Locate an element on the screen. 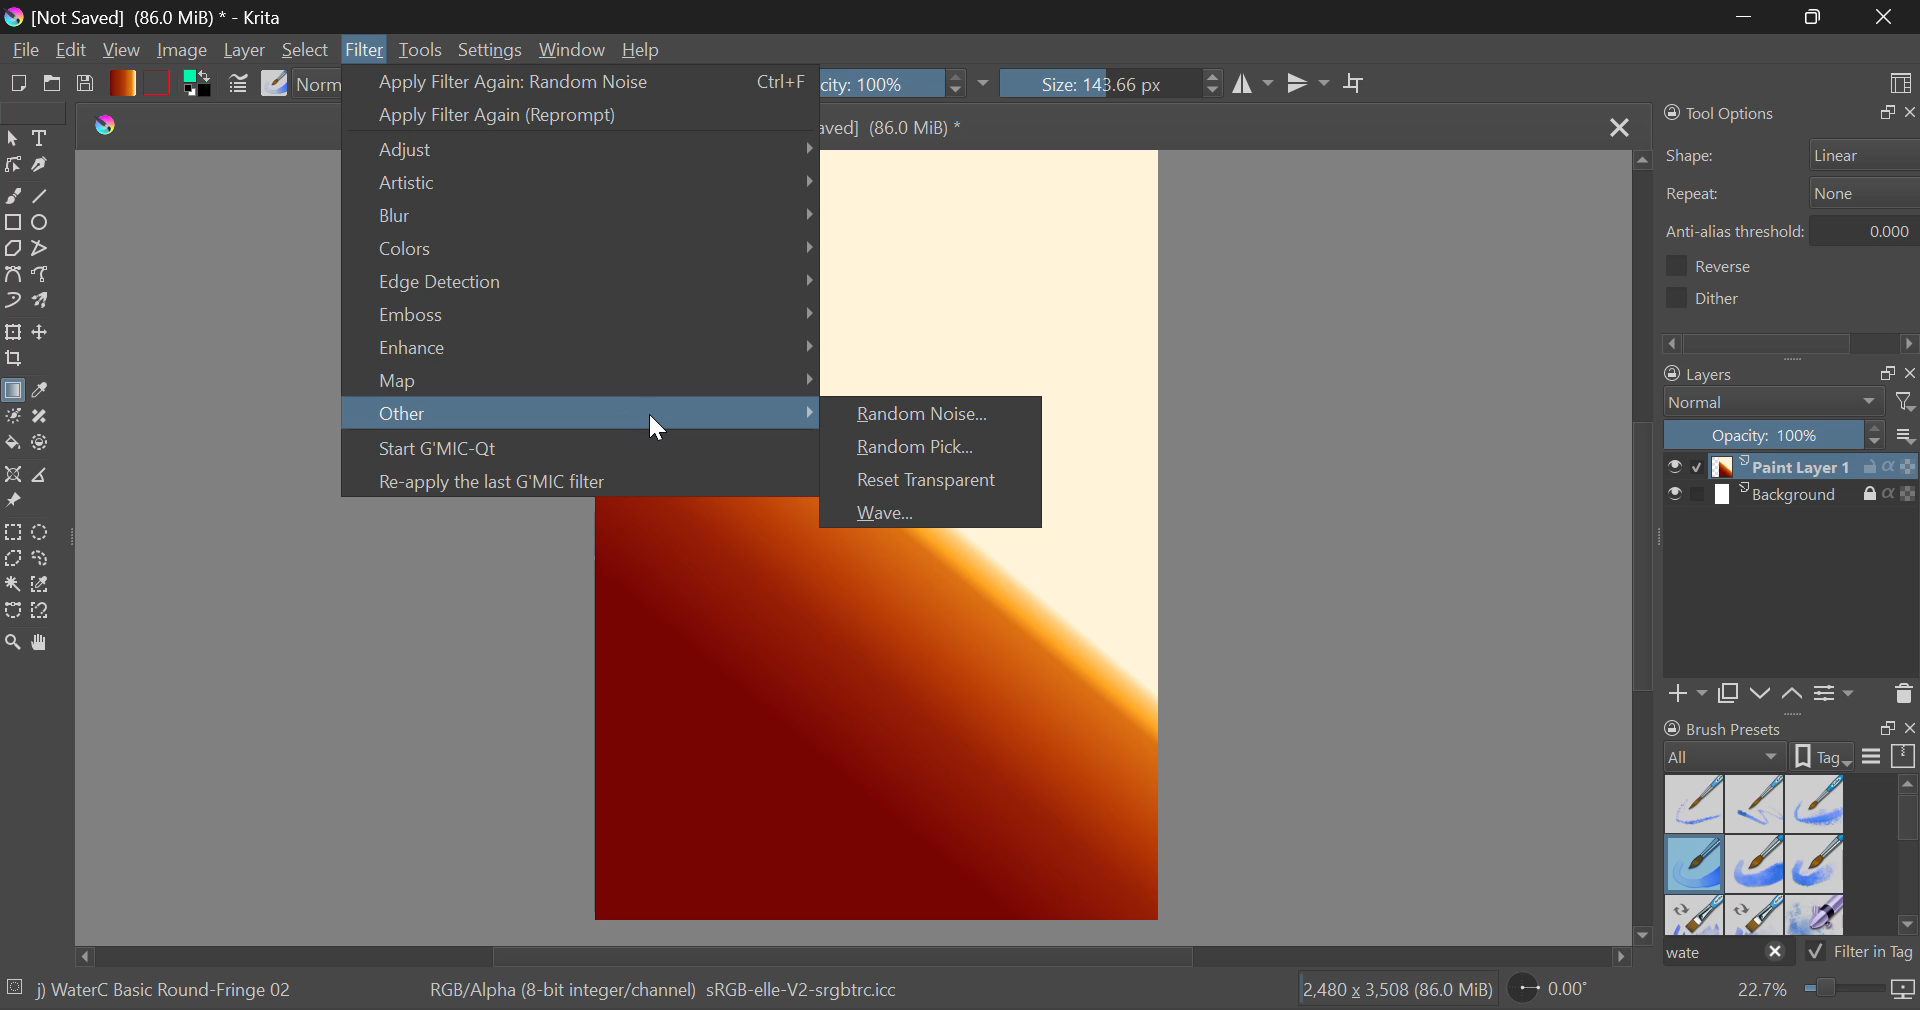  rgb/alpha(8-bit integer/channel) srgb-elle-v2-srgbtrc.icc is located at coordinates (677, 996).